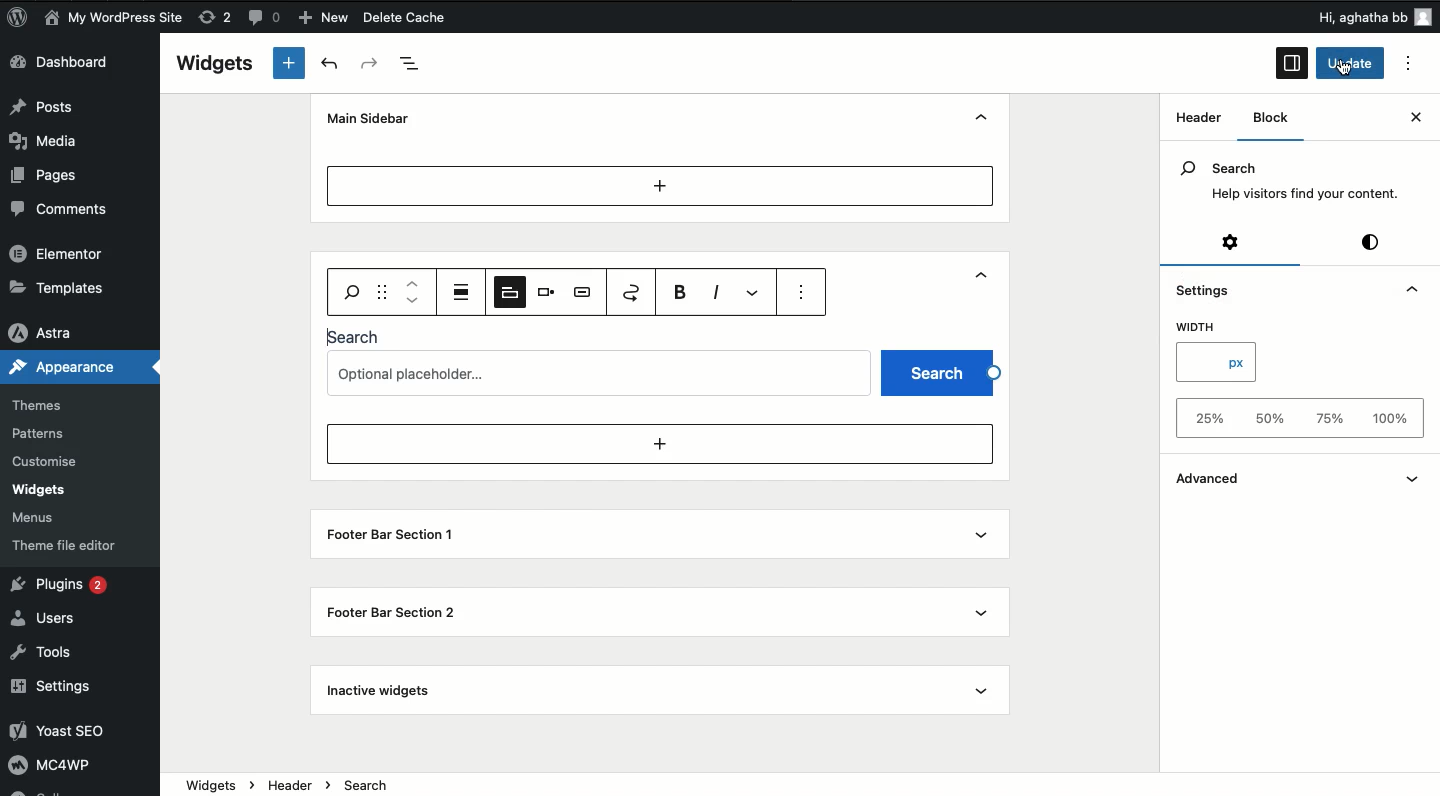 This screenshot has width=1440, height=796. Describe the element at coordinates (986, 608) in the screenshot. I see `show` at that location.